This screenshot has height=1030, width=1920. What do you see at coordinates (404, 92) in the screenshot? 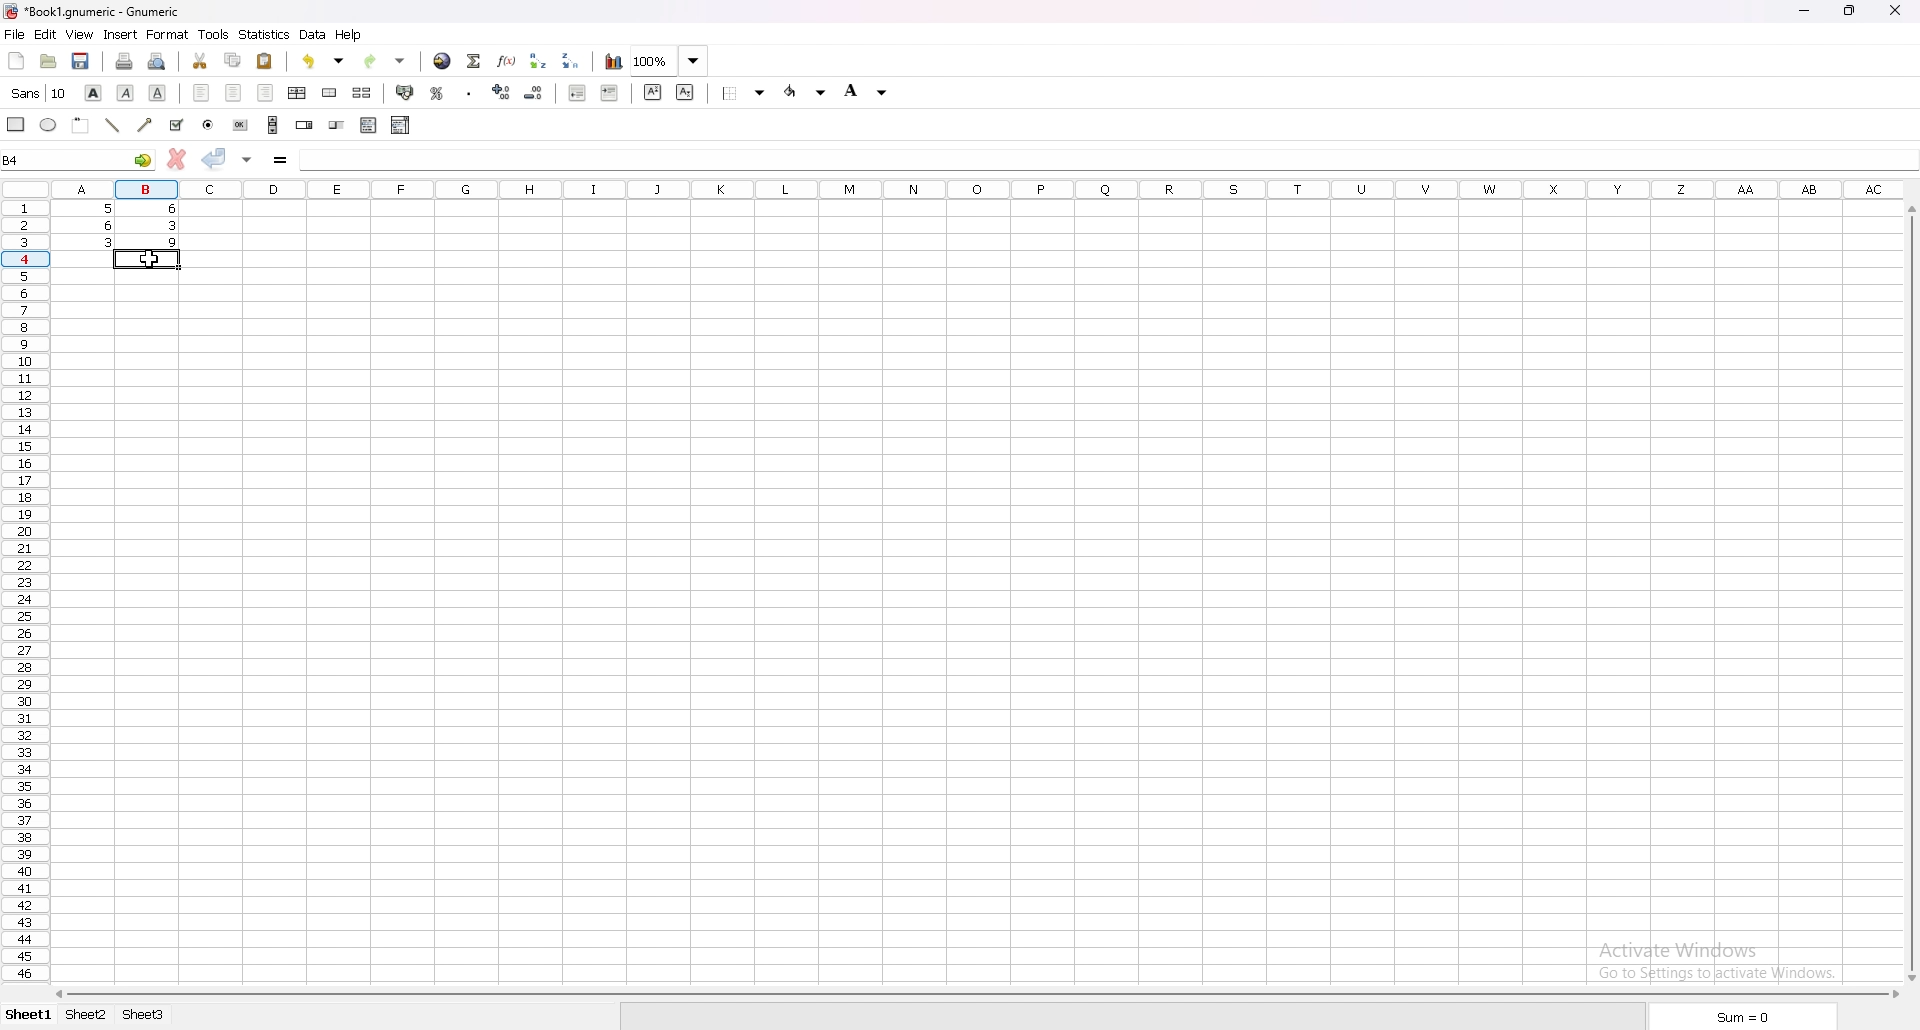
I see `accounting` at bounding box center [404, 92].